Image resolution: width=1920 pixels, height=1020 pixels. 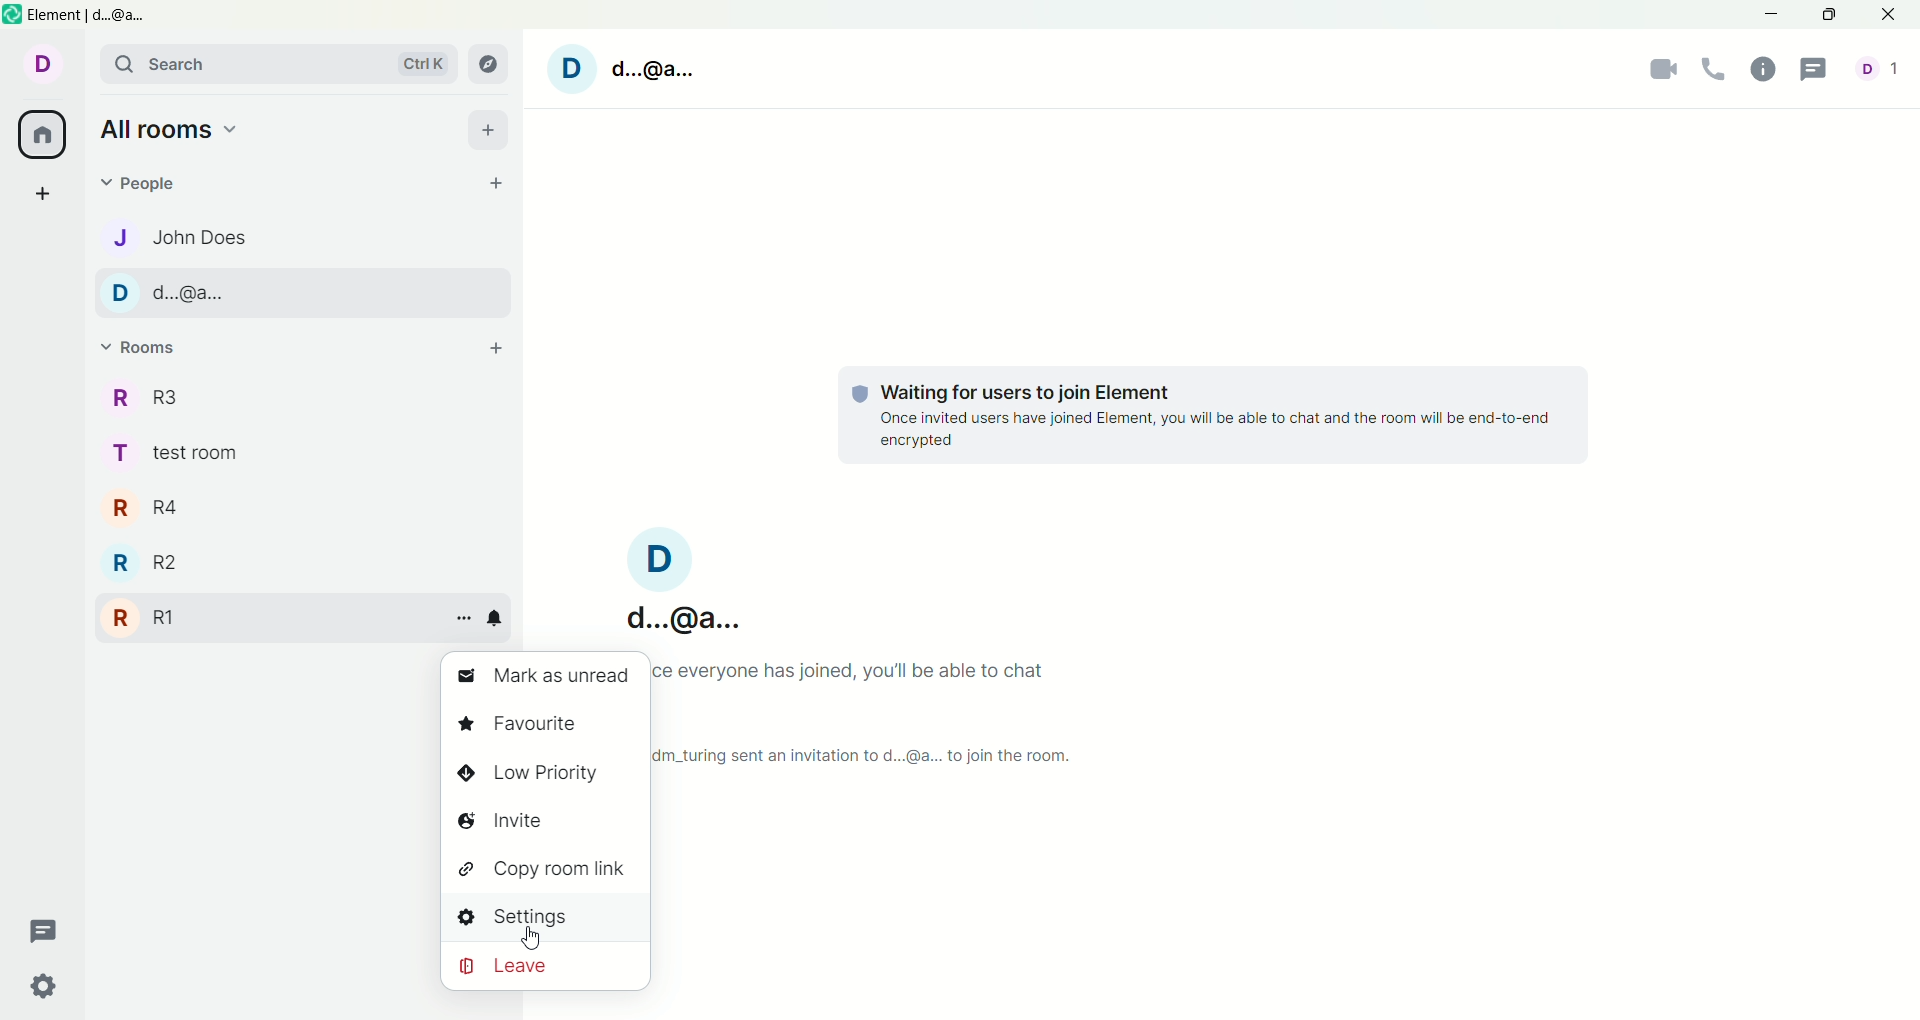 I want to click on maximize, so click(x=1827, y=12).